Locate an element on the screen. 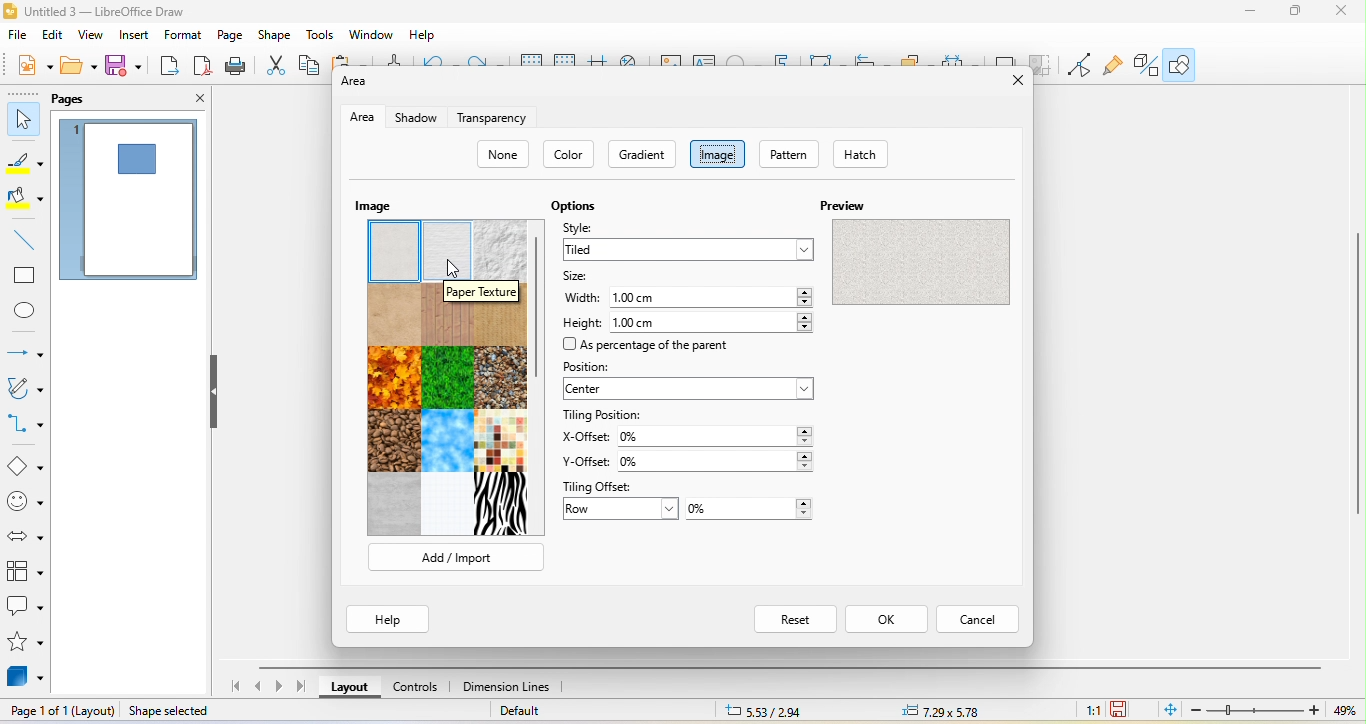  previous page is located at coordinates (258, 686).